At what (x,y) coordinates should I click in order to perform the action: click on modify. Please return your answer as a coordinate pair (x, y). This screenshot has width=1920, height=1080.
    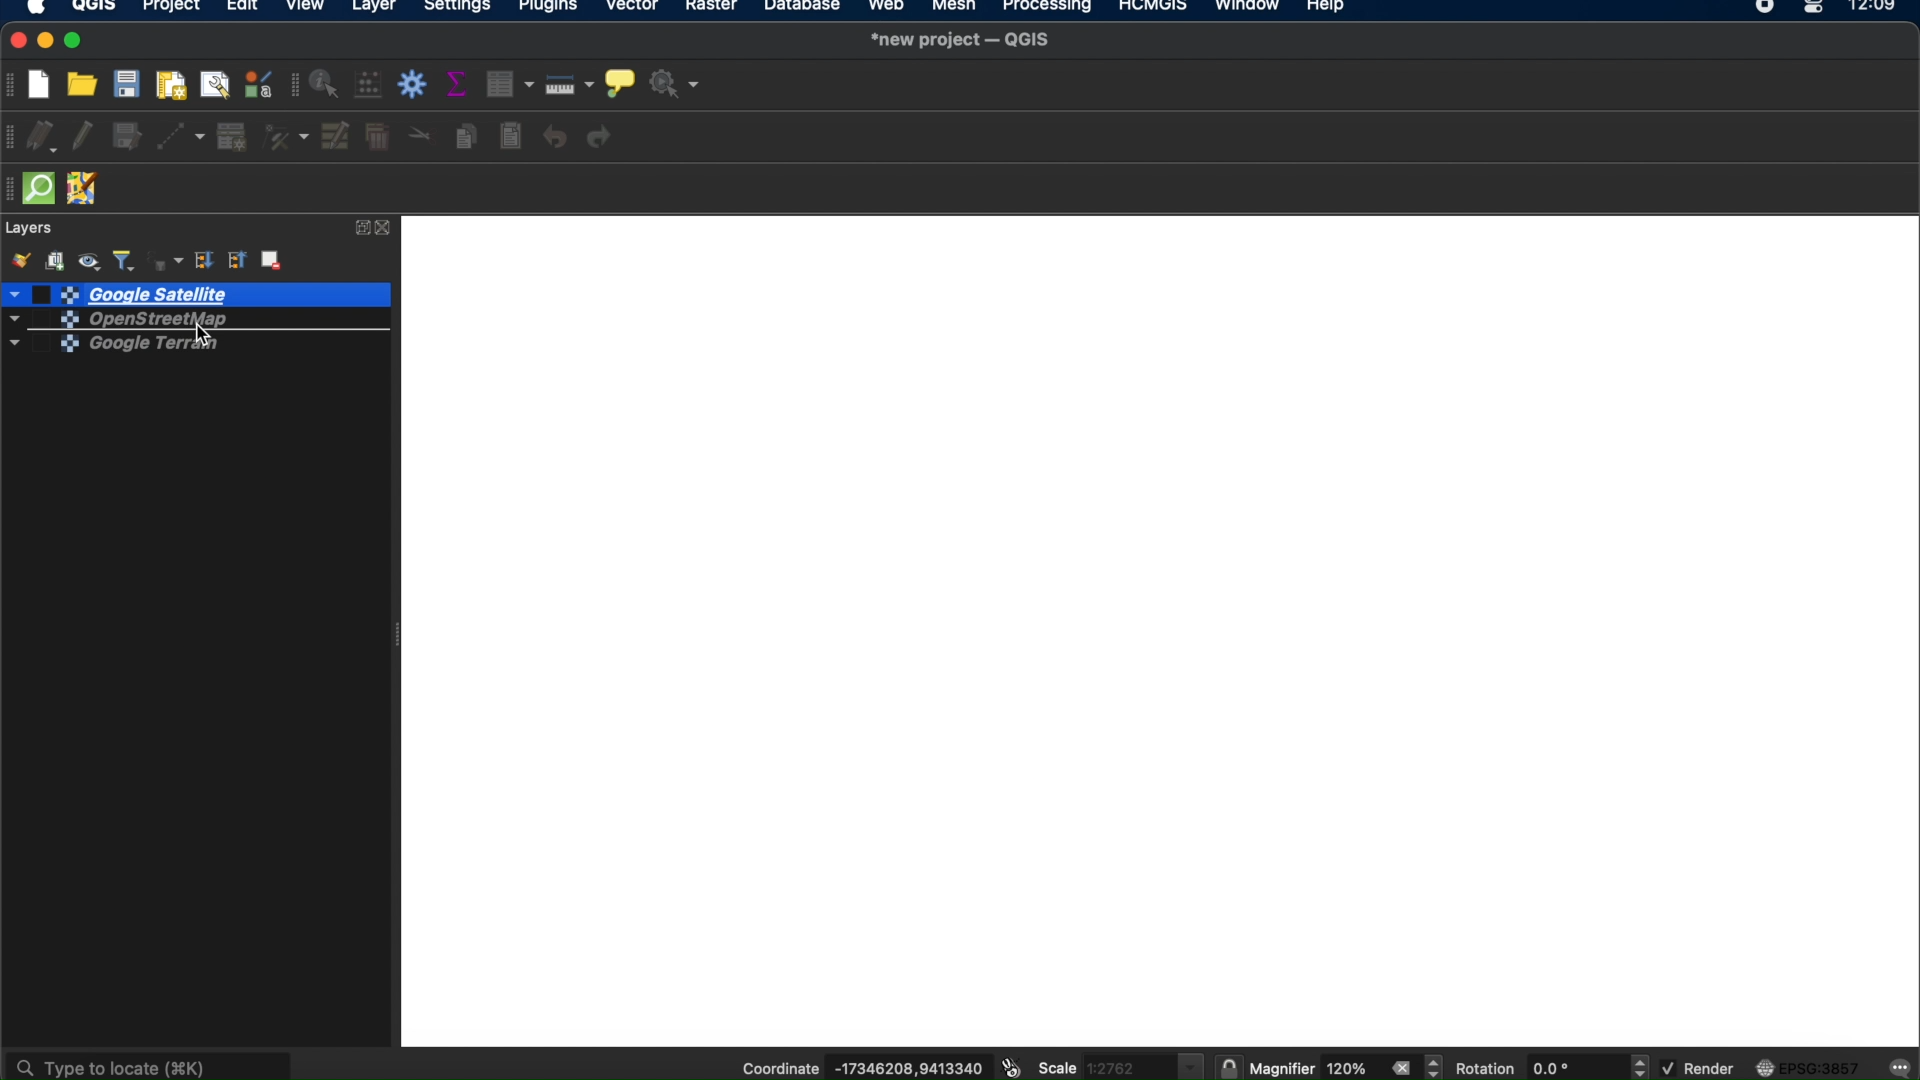
    Looking at the image, I should click on (337, 136).